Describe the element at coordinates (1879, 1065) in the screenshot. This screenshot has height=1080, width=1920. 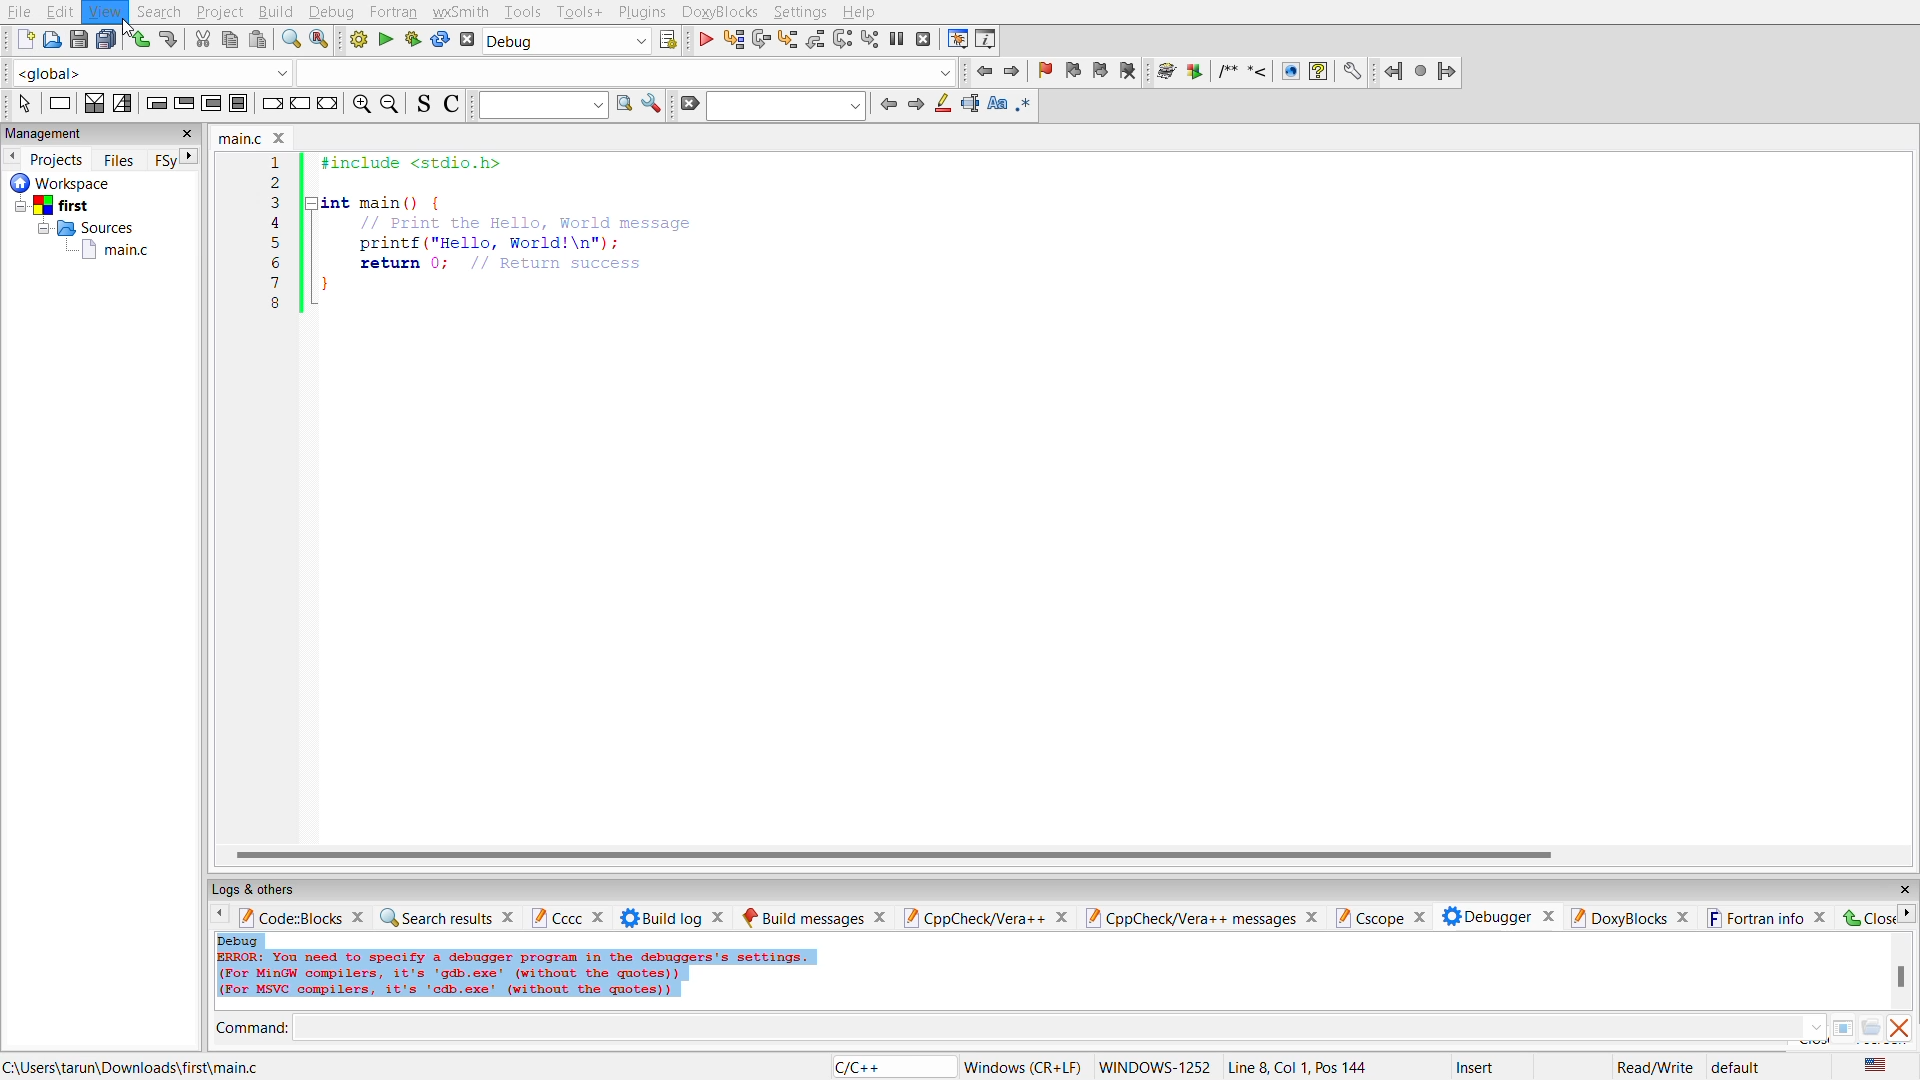
I see `text language` at that location.